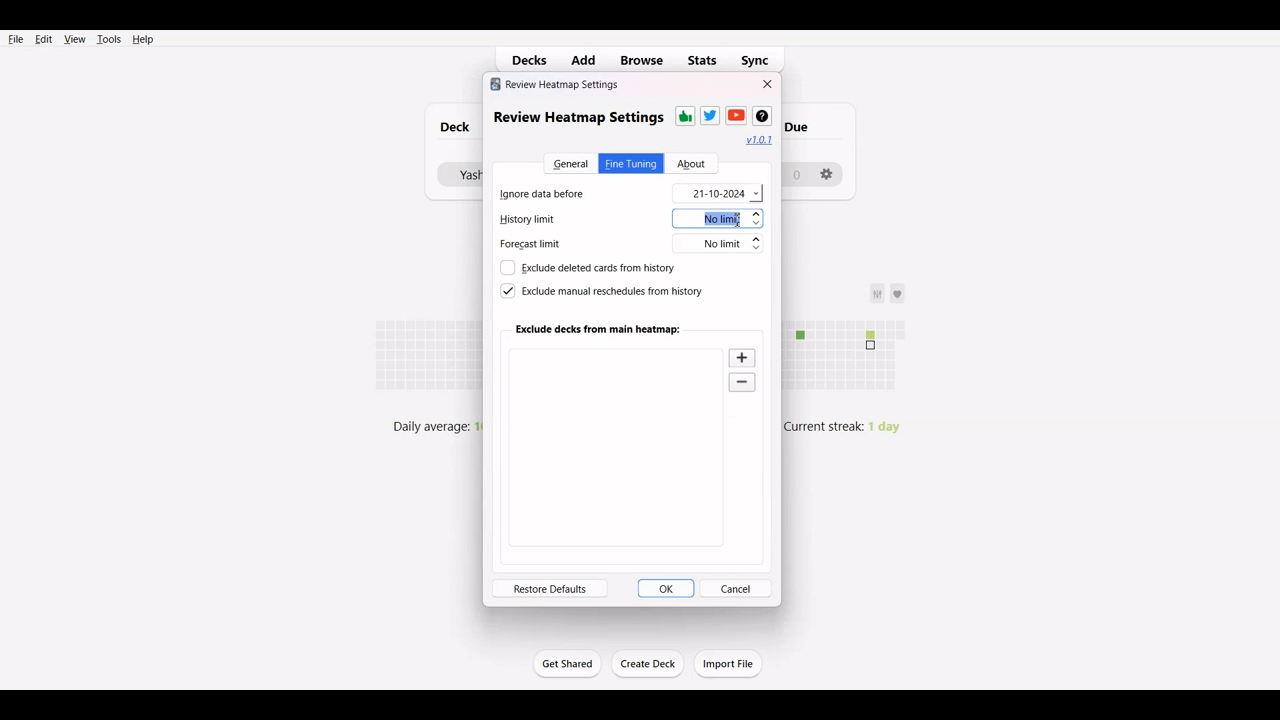 This screenshot has height=720, width=1280. What do you see at coordinates (744, 384) in the screenshot?
I see `Zoom out` at bounding box center [744, 384].